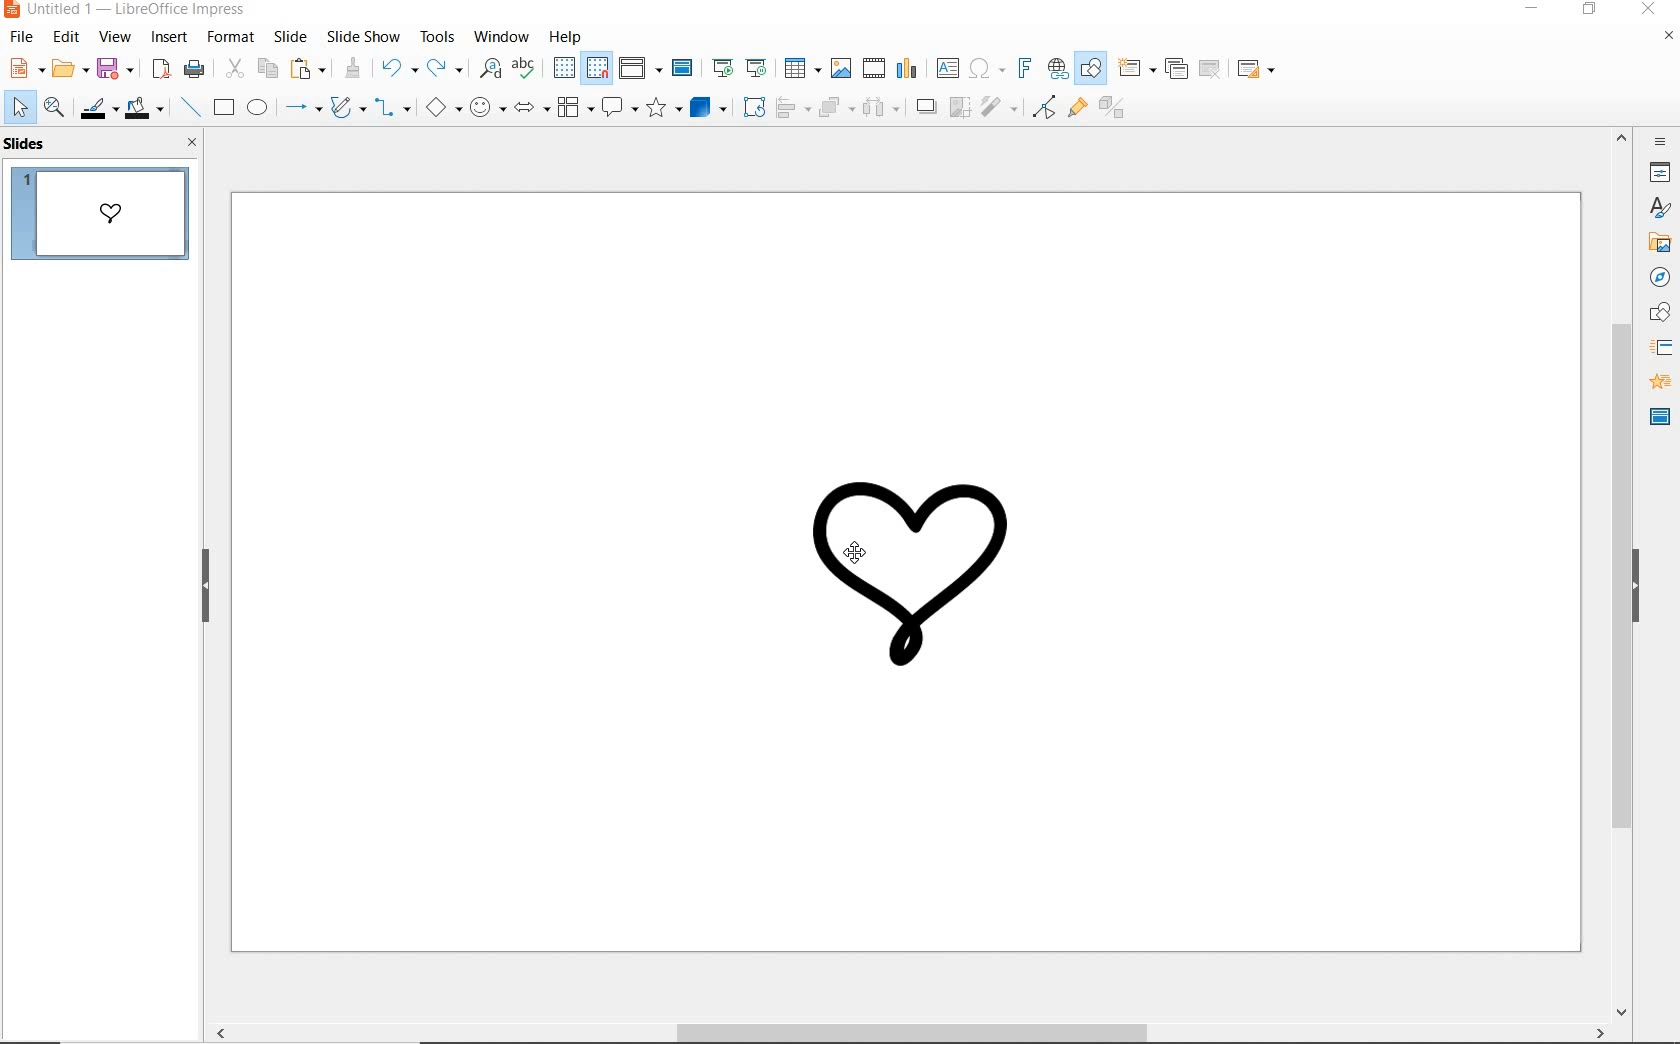 This screenshot has height=1044, width=1680. What do you see at coordinates (19, 109) in the screenshot?
I see `select` at bounding box center [19, 109].